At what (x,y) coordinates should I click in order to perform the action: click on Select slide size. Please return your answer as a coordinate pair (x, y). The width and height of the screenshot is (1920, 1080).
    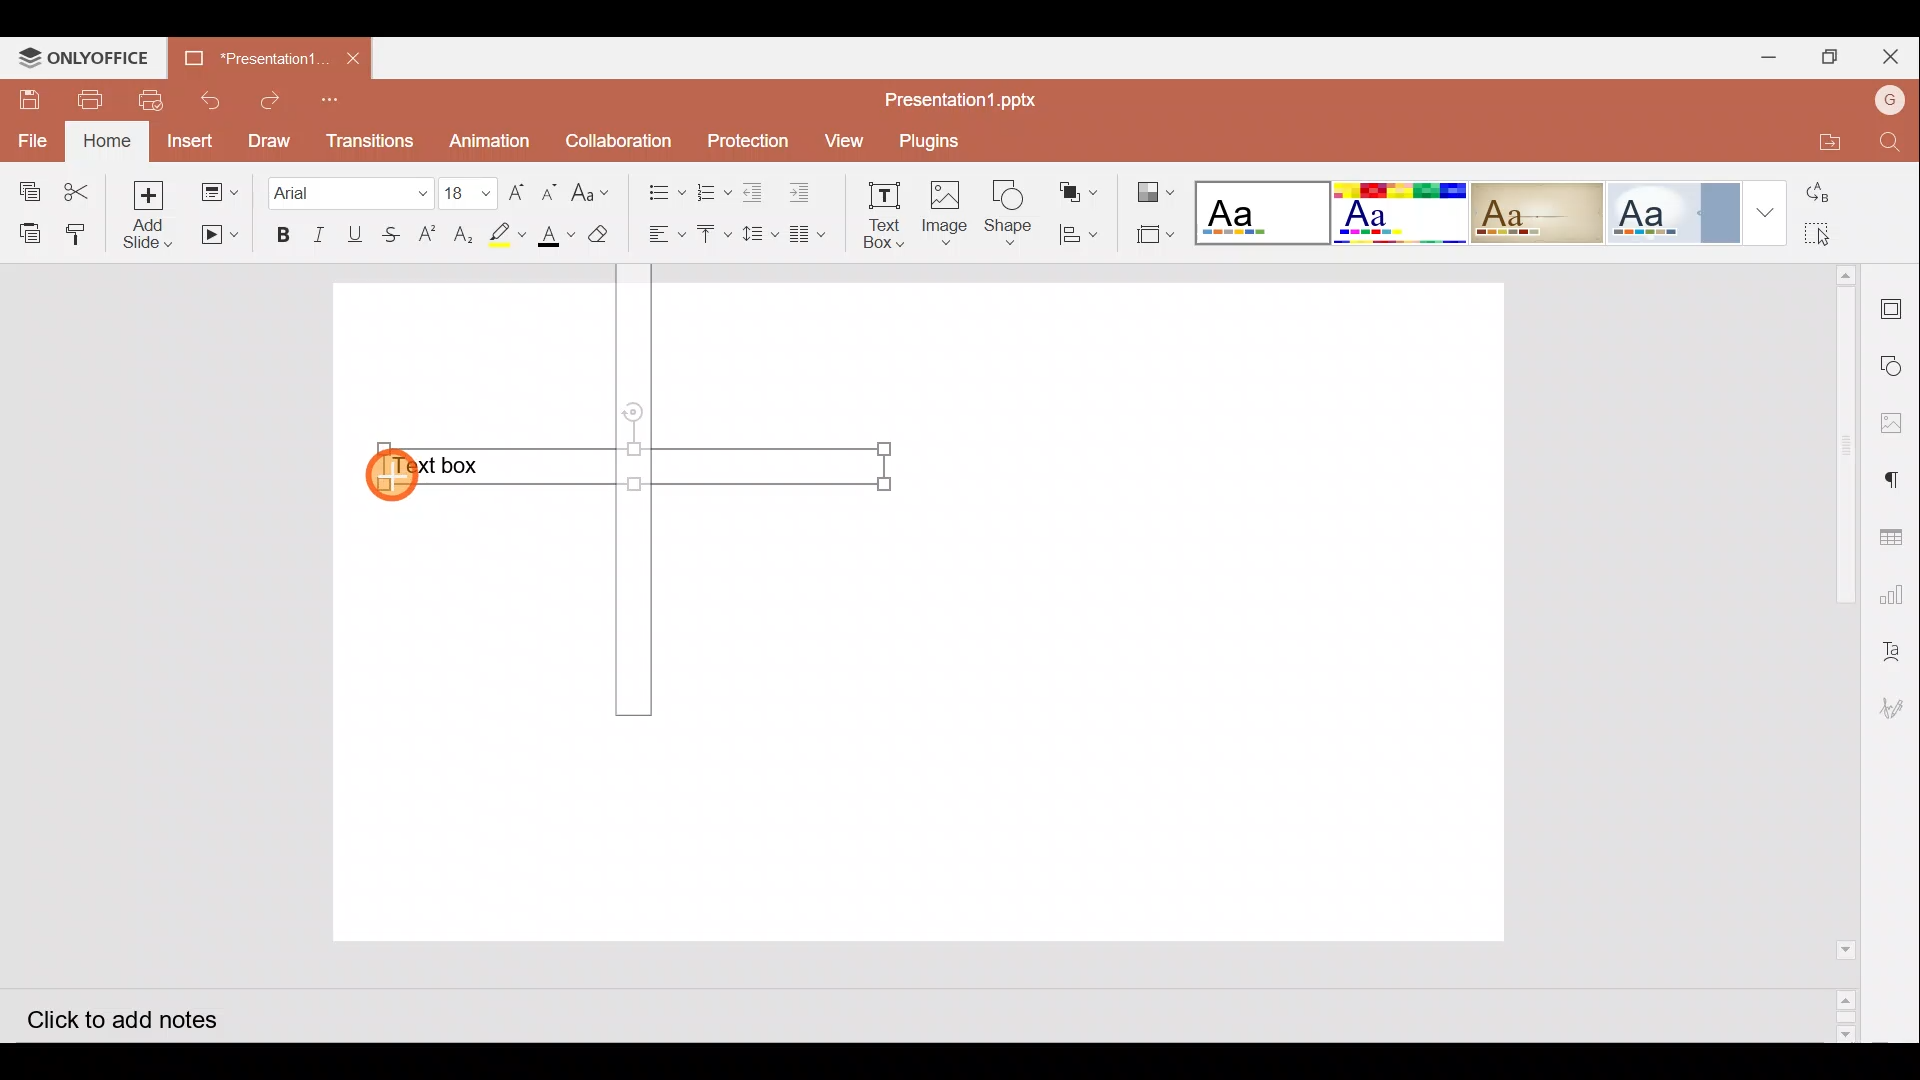
    Looking at the image, I should click on (1147, 237).